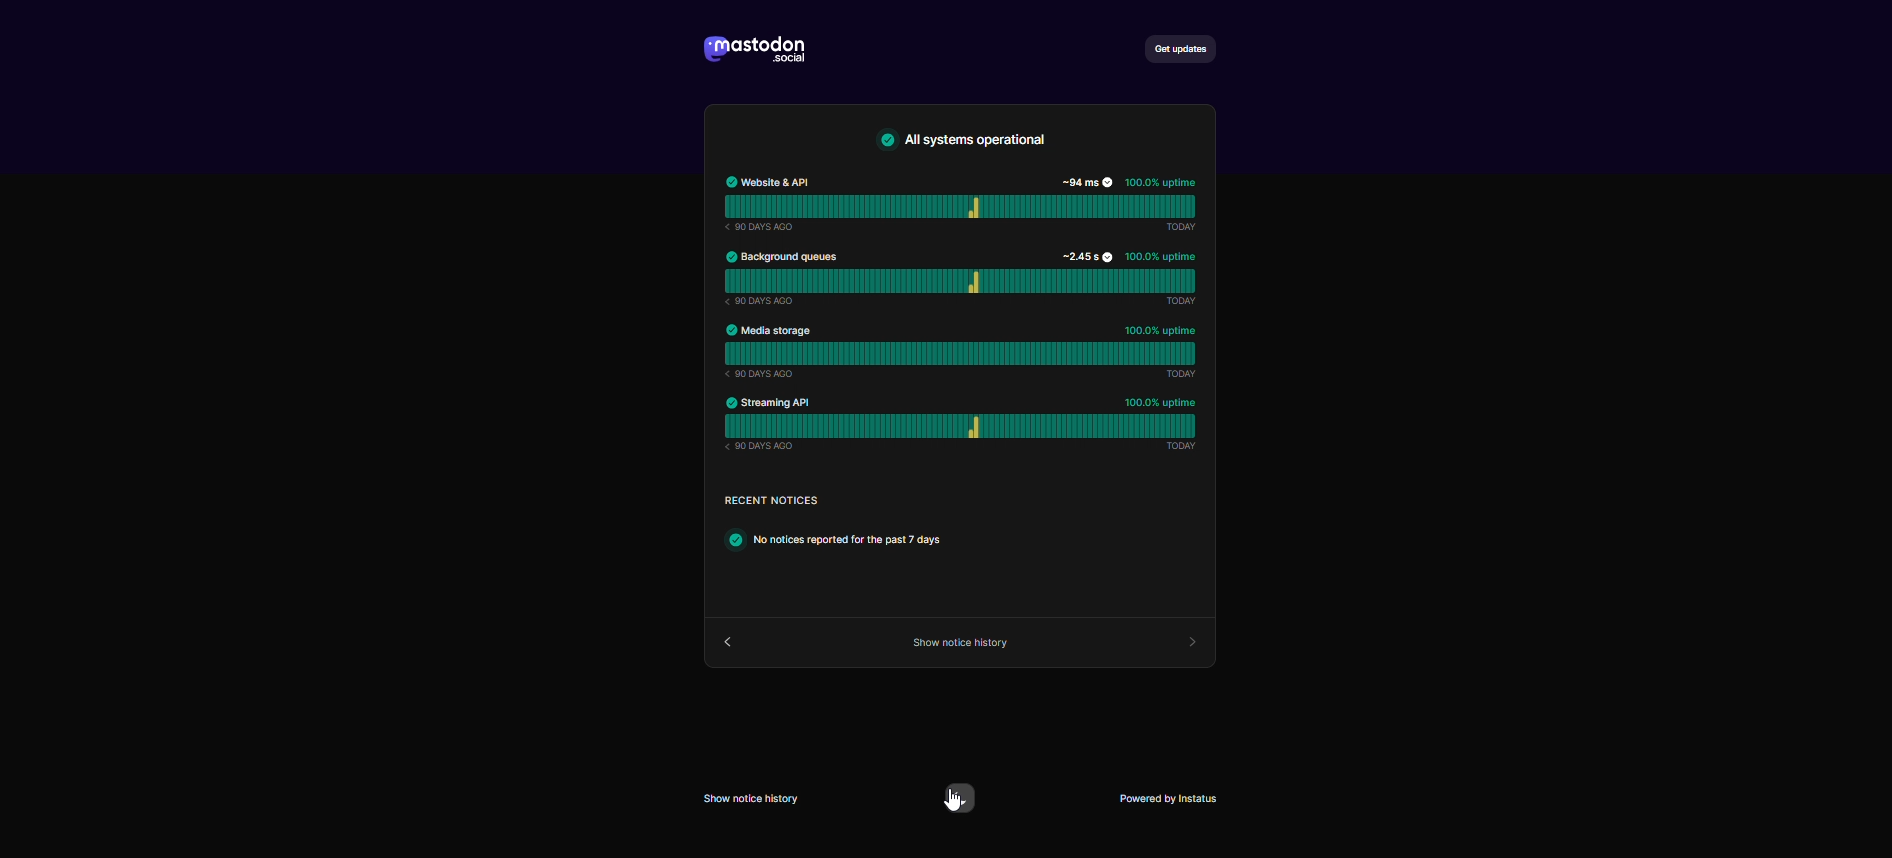 The image size is (1892, 858). Describe the element at coordinates (733, 643) in the screenshot. I see `back` at that location.